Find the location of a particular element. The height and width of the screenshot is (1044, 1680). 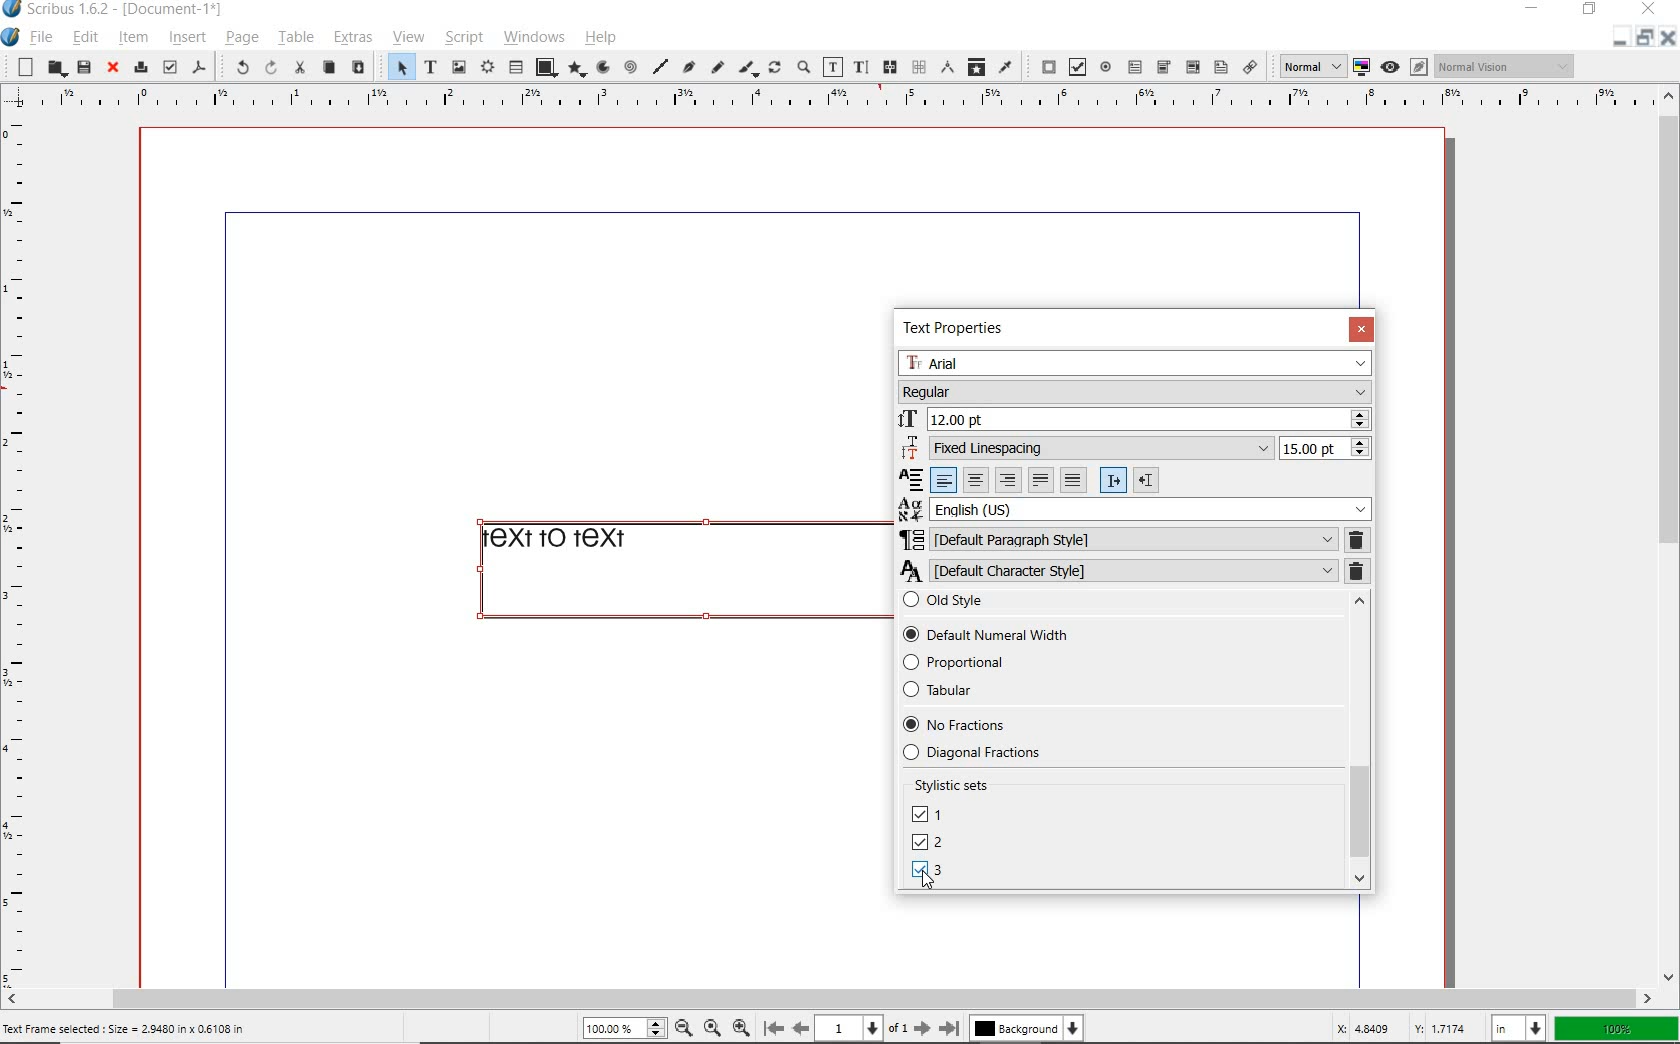

Bezier curve is located at coordinates (688, 69).